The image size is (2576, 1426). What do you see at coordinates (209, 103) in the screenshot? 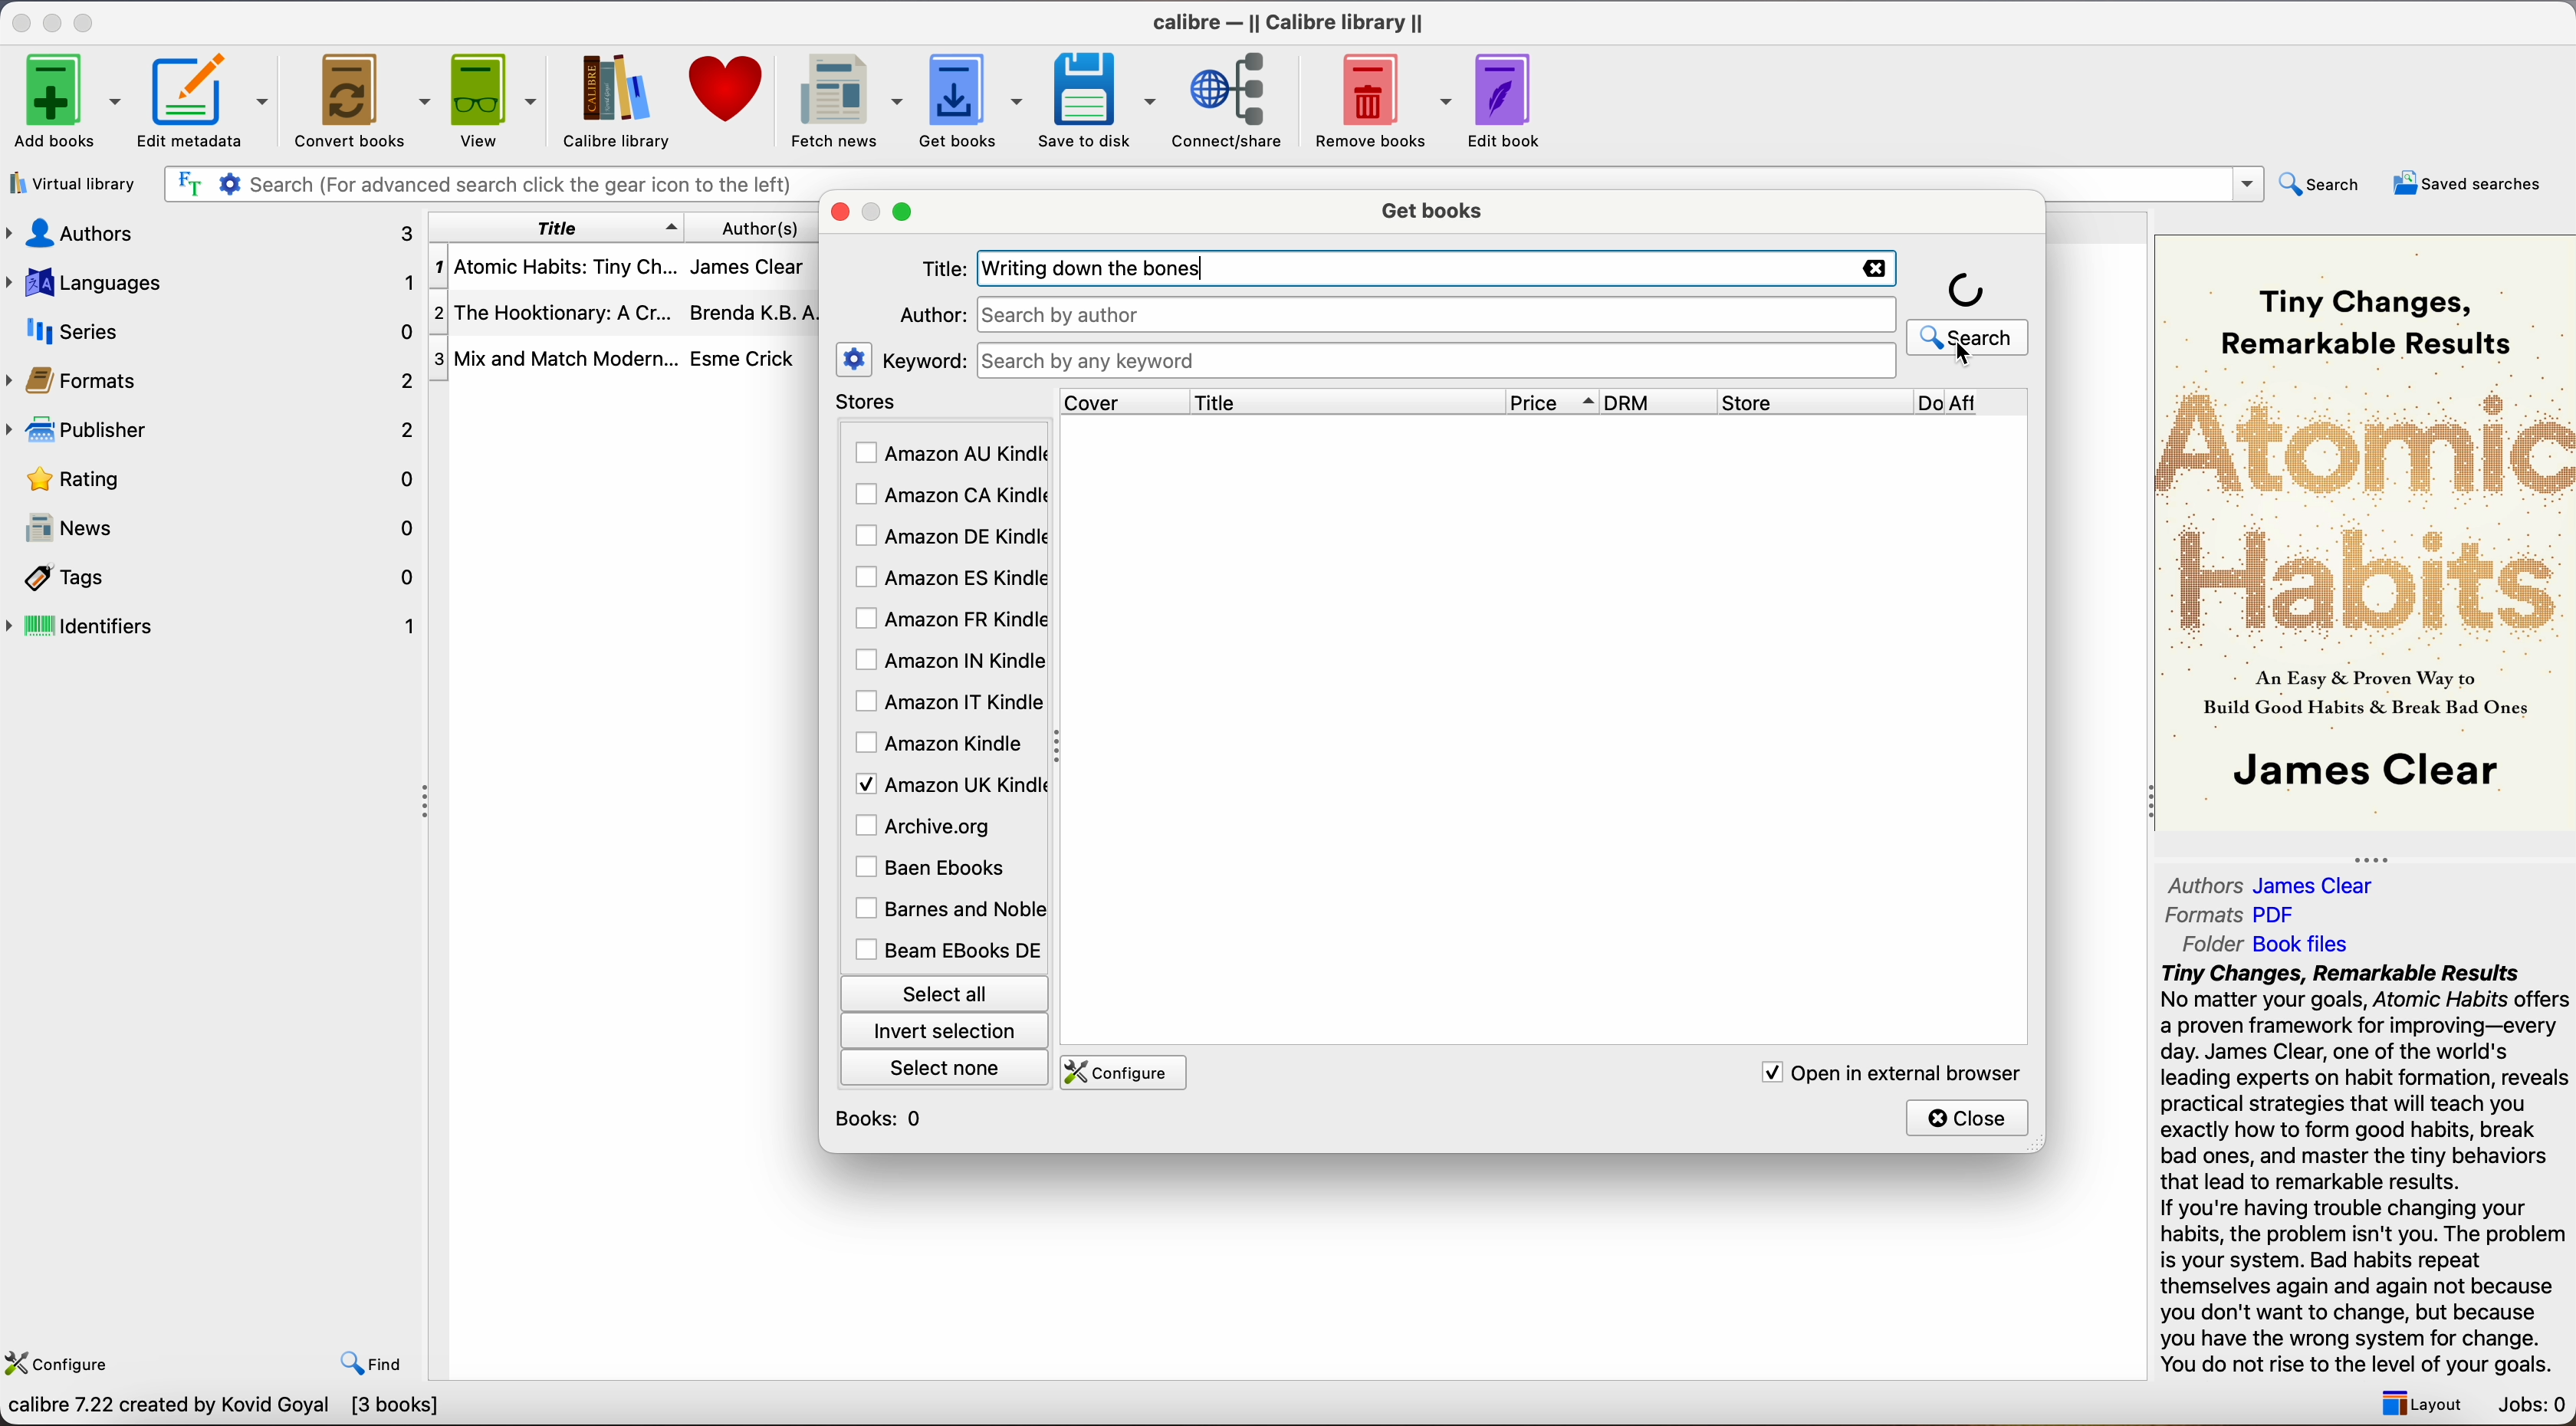
I see `edit metadata` at bounding box center [209, 103].